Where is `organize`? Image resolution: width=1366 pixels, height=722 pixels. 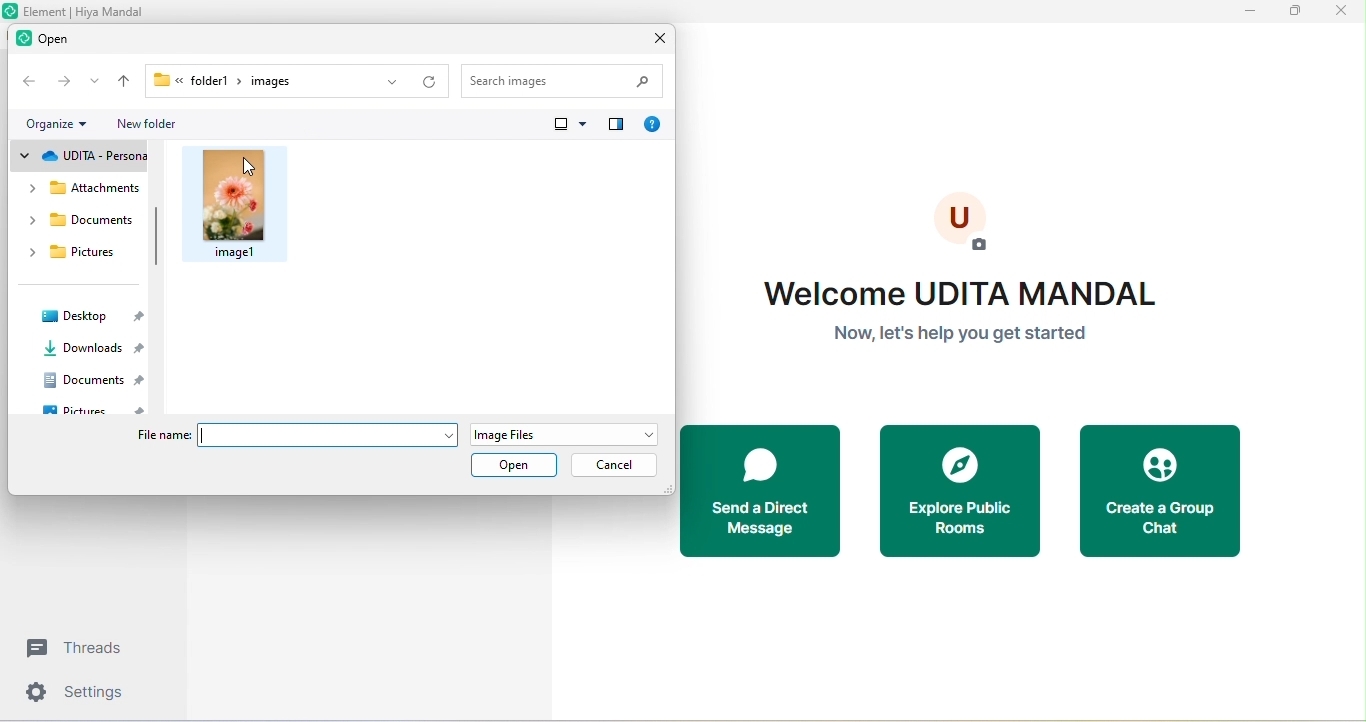
organize is located at coordinates (54, 122).